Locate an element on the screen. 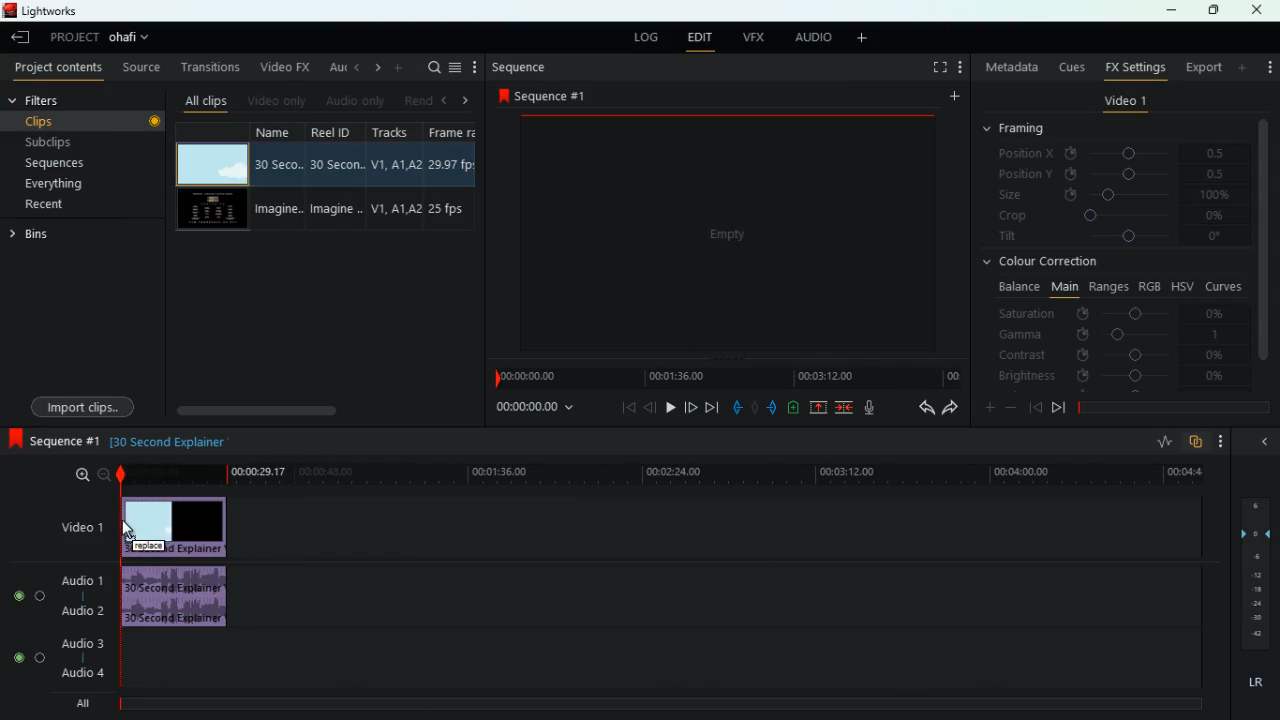 Image resolution: width=1280 pixels, height=720 pixels. balance is located at coordinates (1016, 287).